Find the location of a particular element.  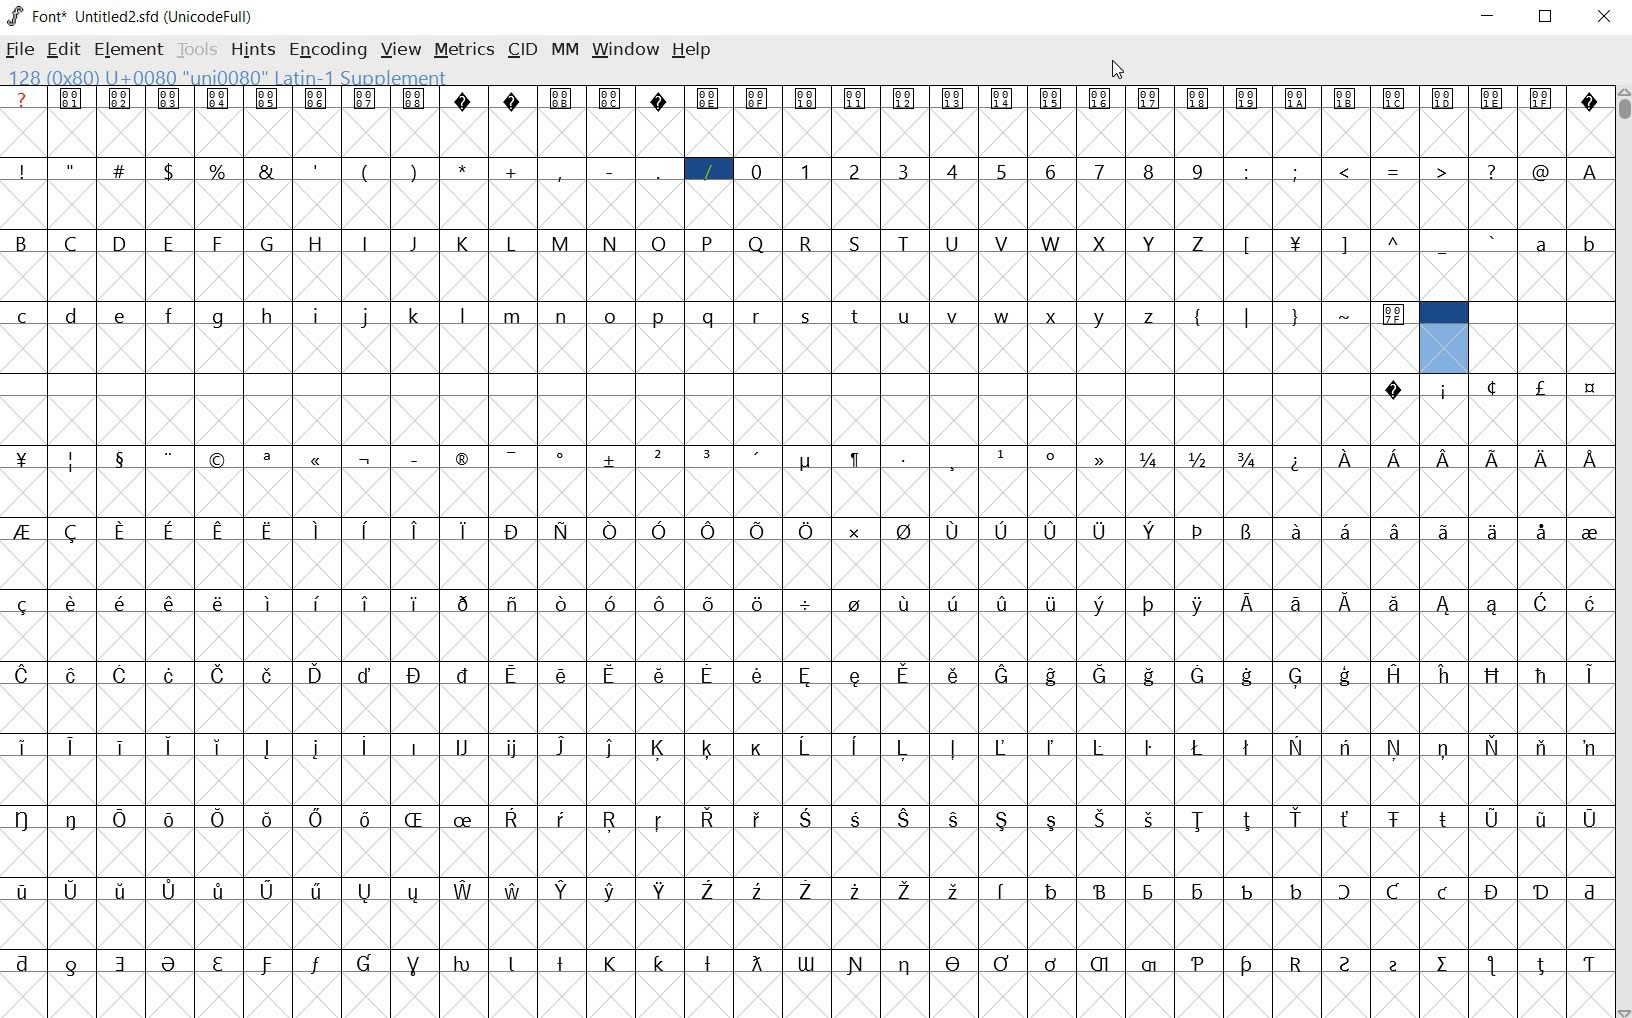

128(0X80) U +0080 " uni0080" Latin-1 Supplement is located at coordinates (225, 75).